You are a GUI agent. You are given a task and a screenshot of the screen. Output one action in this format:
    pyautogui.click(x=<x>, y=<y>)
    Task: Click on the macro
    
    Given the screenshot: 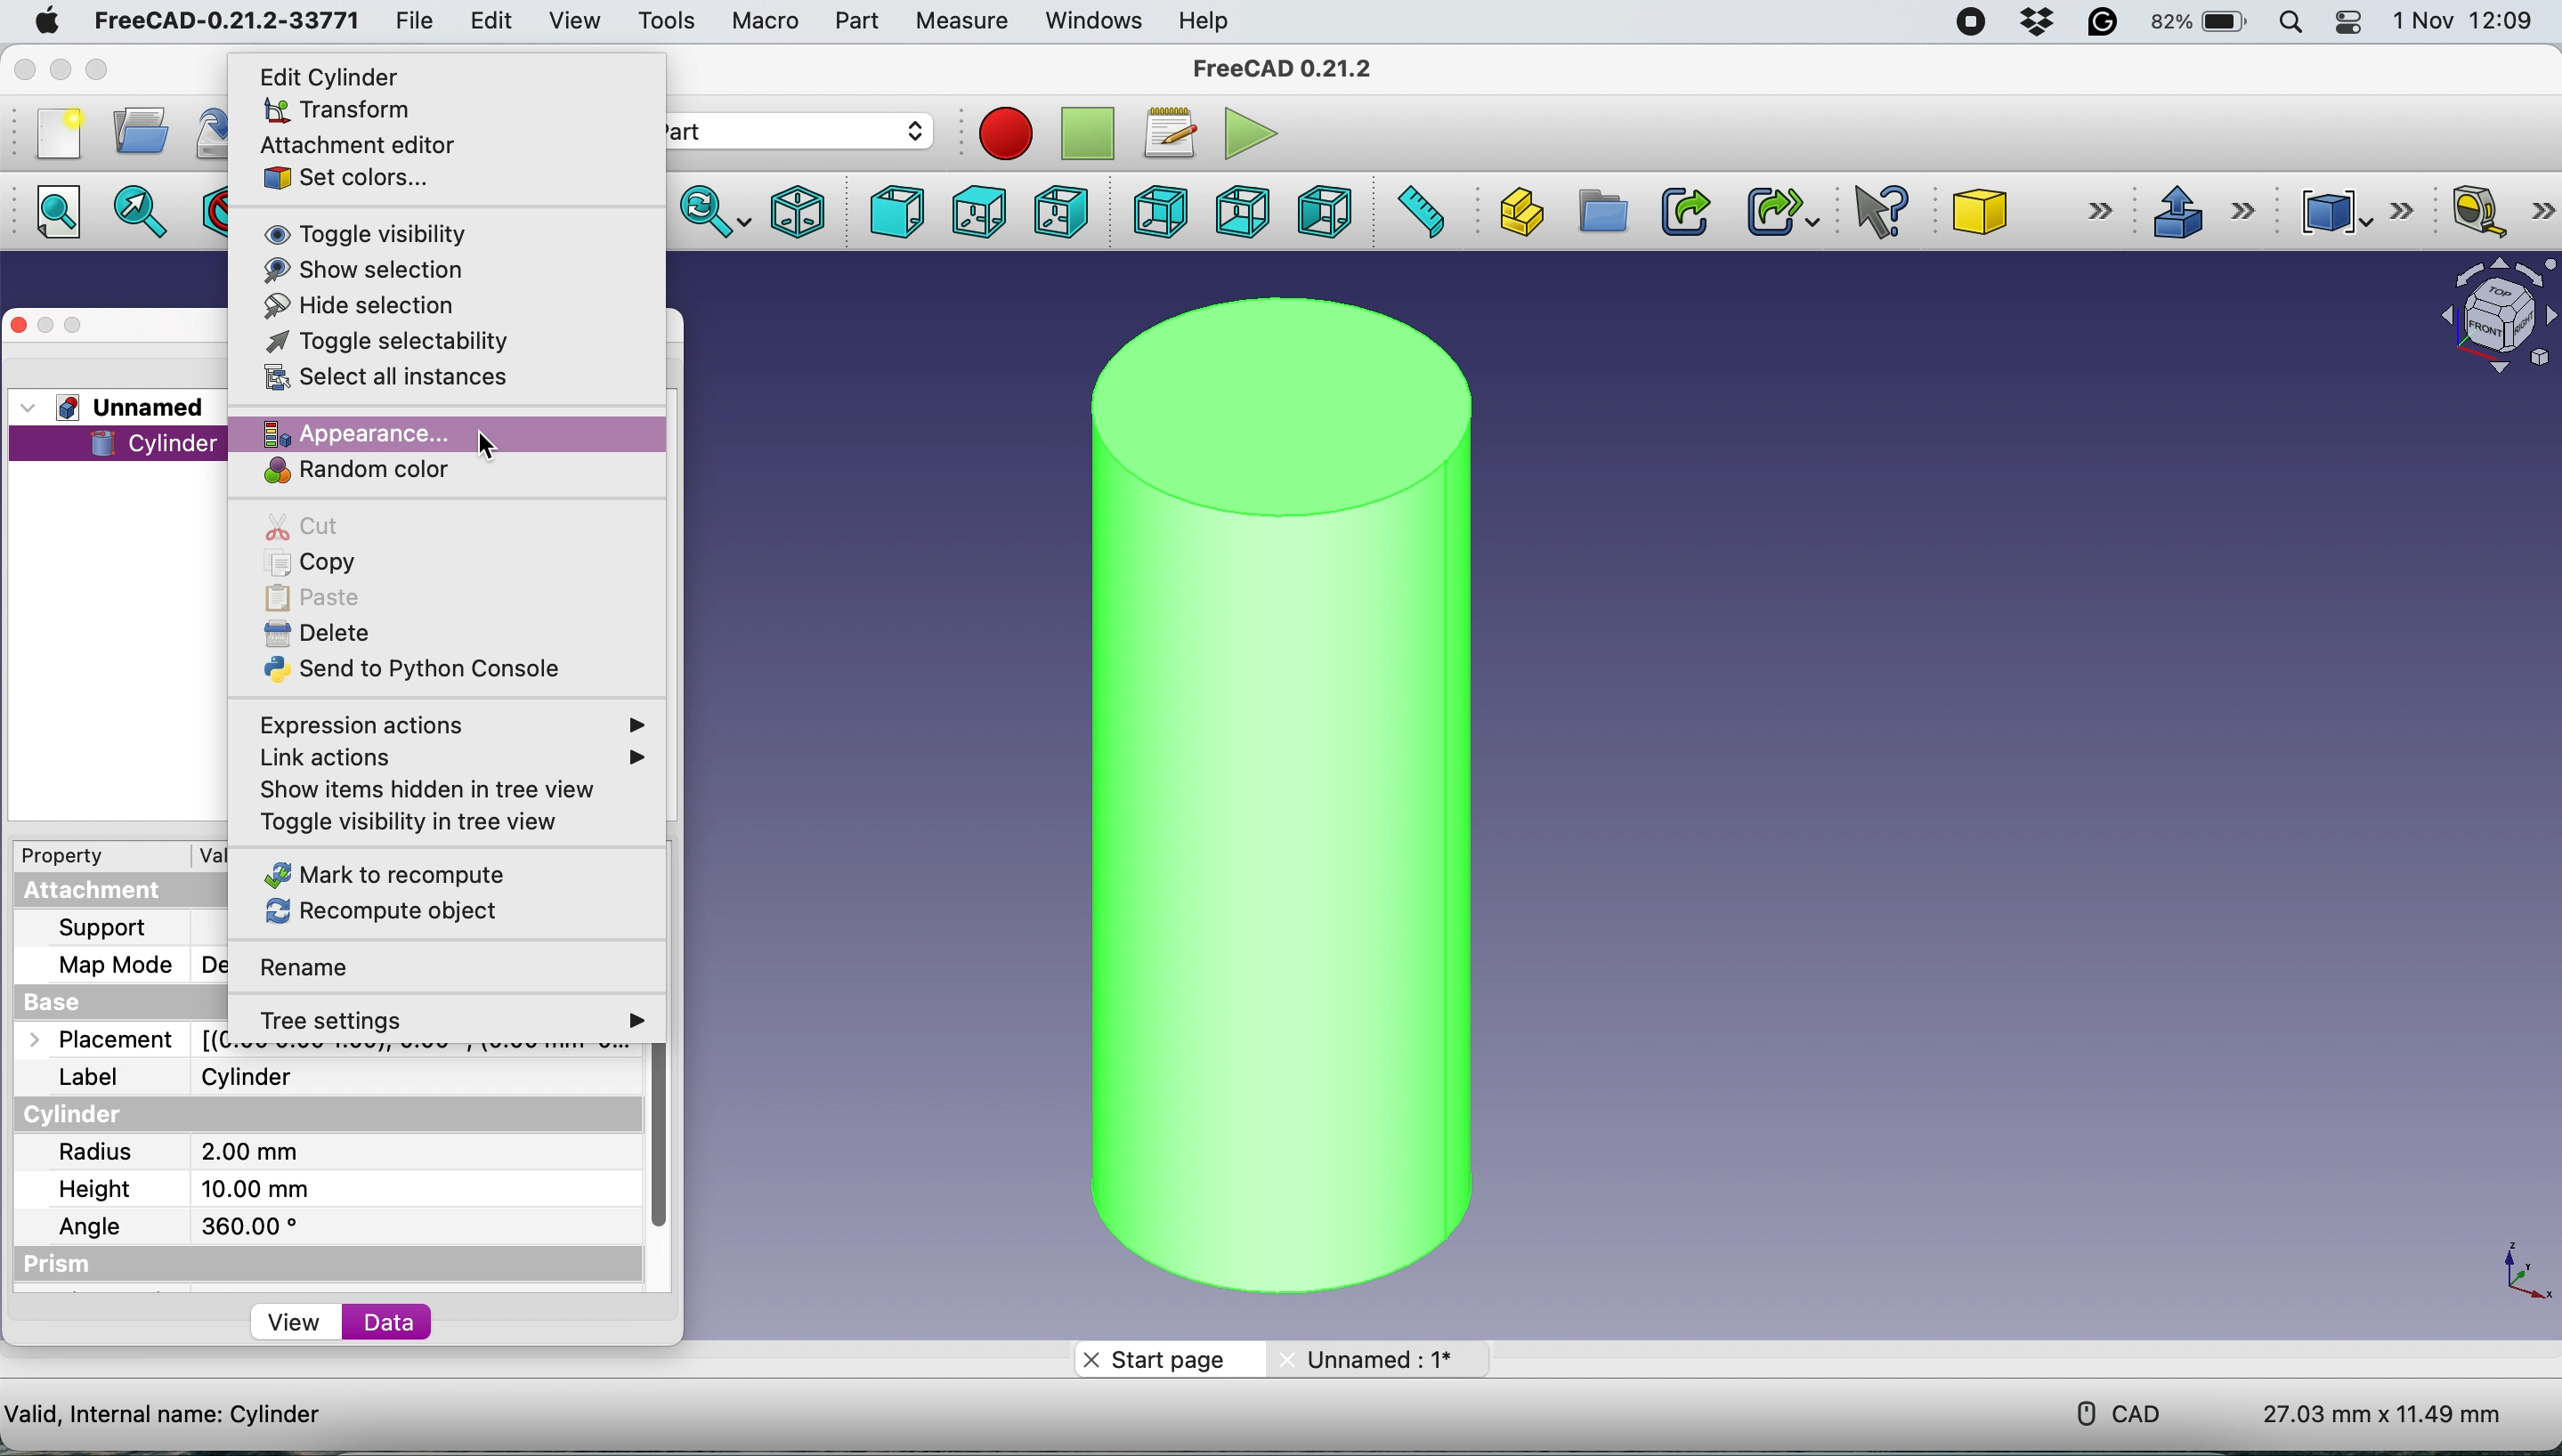 What is the action you would take?
    pyautogui.click(x=771, y=23)
    